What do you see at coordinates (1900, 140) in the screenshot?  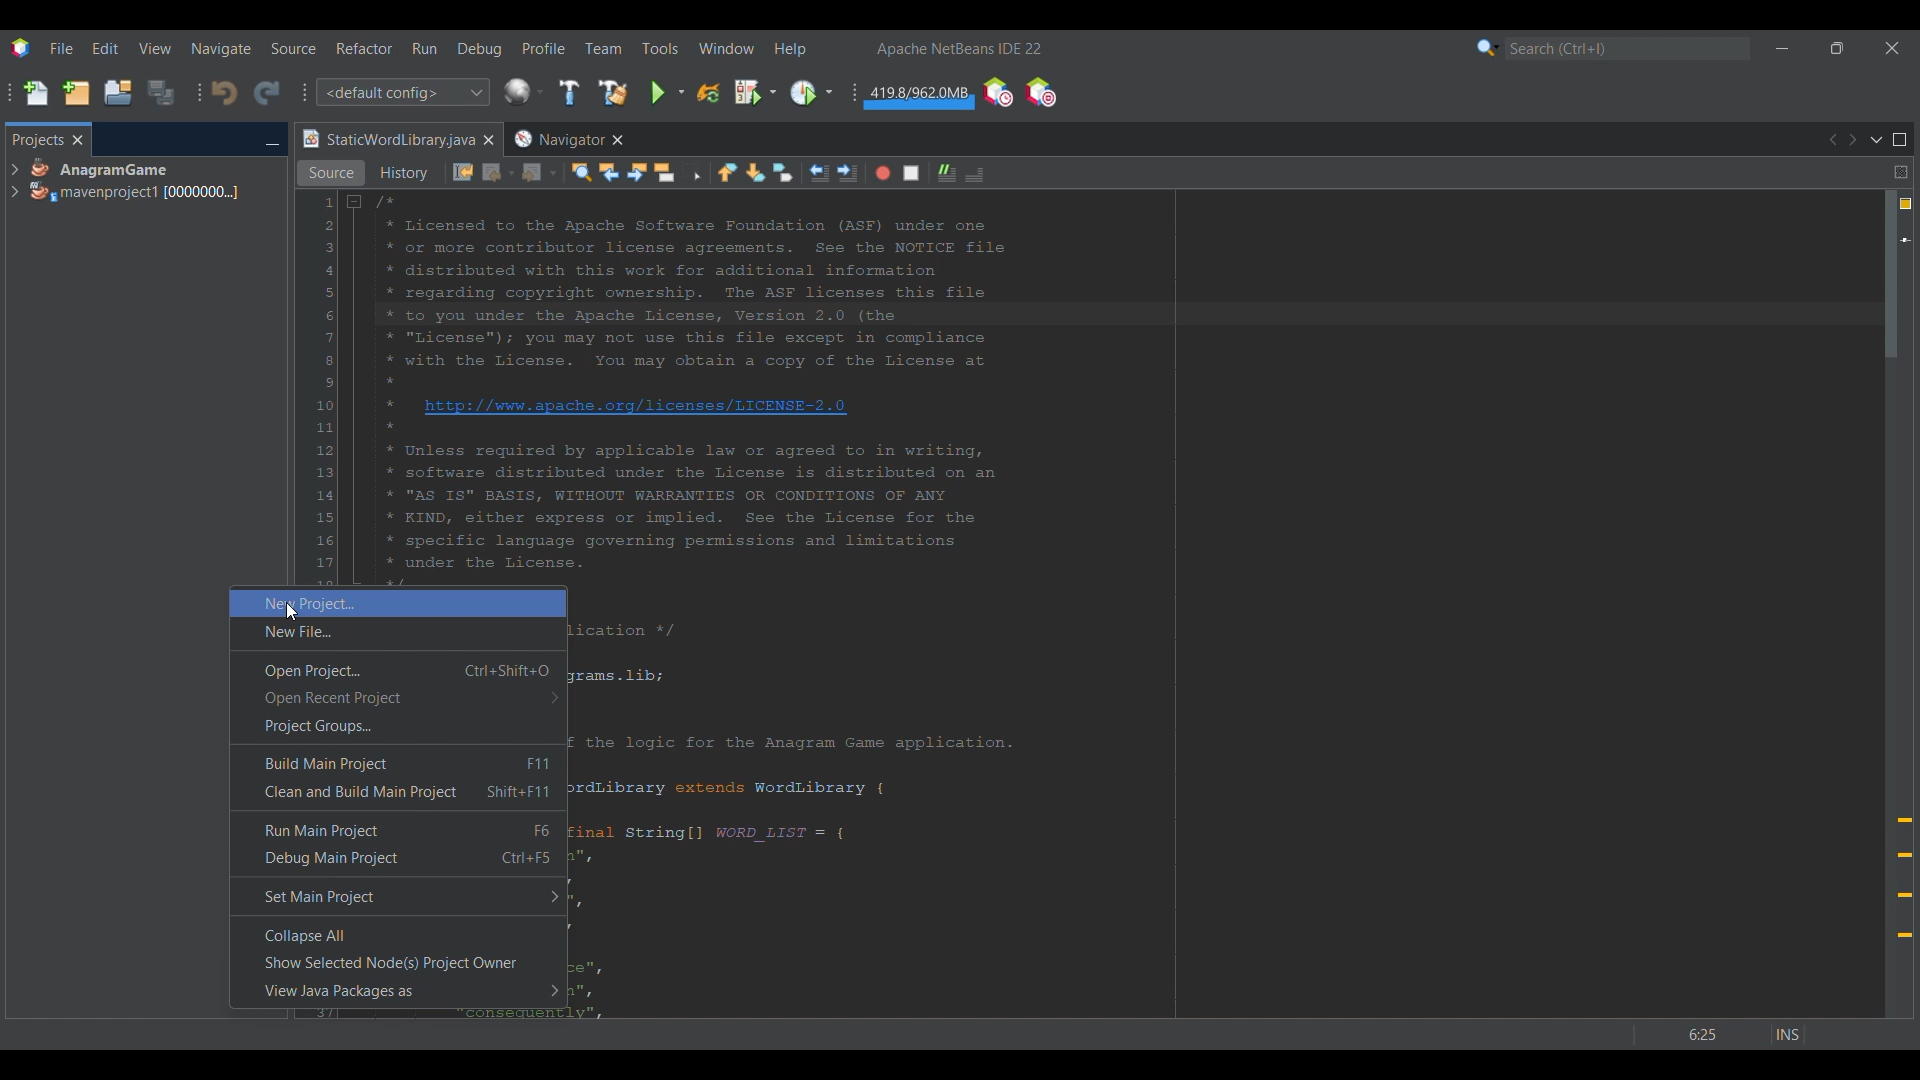 I see `Maximize window` at bounding box center [1900, 140].